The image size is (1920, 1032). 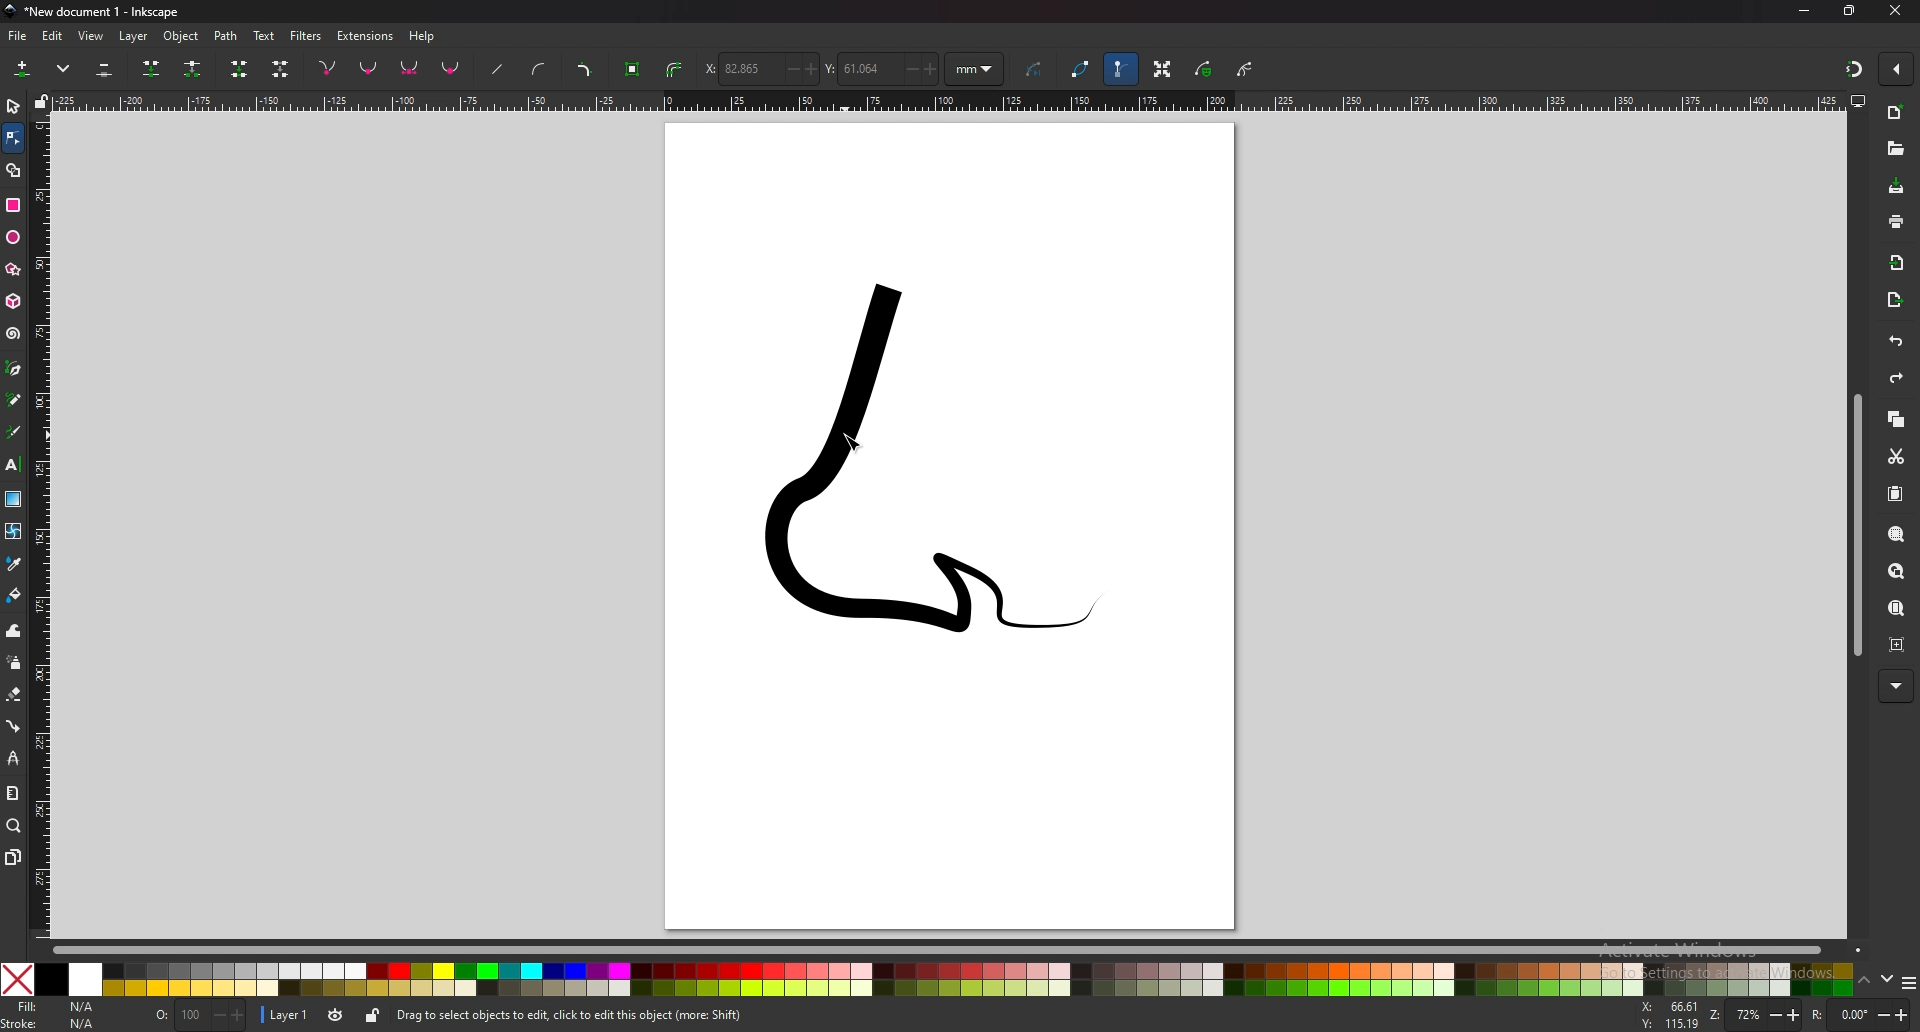 What do you see at coordinates (925, 980) in the screenshot?
I see `colors` at bounding box center [925, 980].